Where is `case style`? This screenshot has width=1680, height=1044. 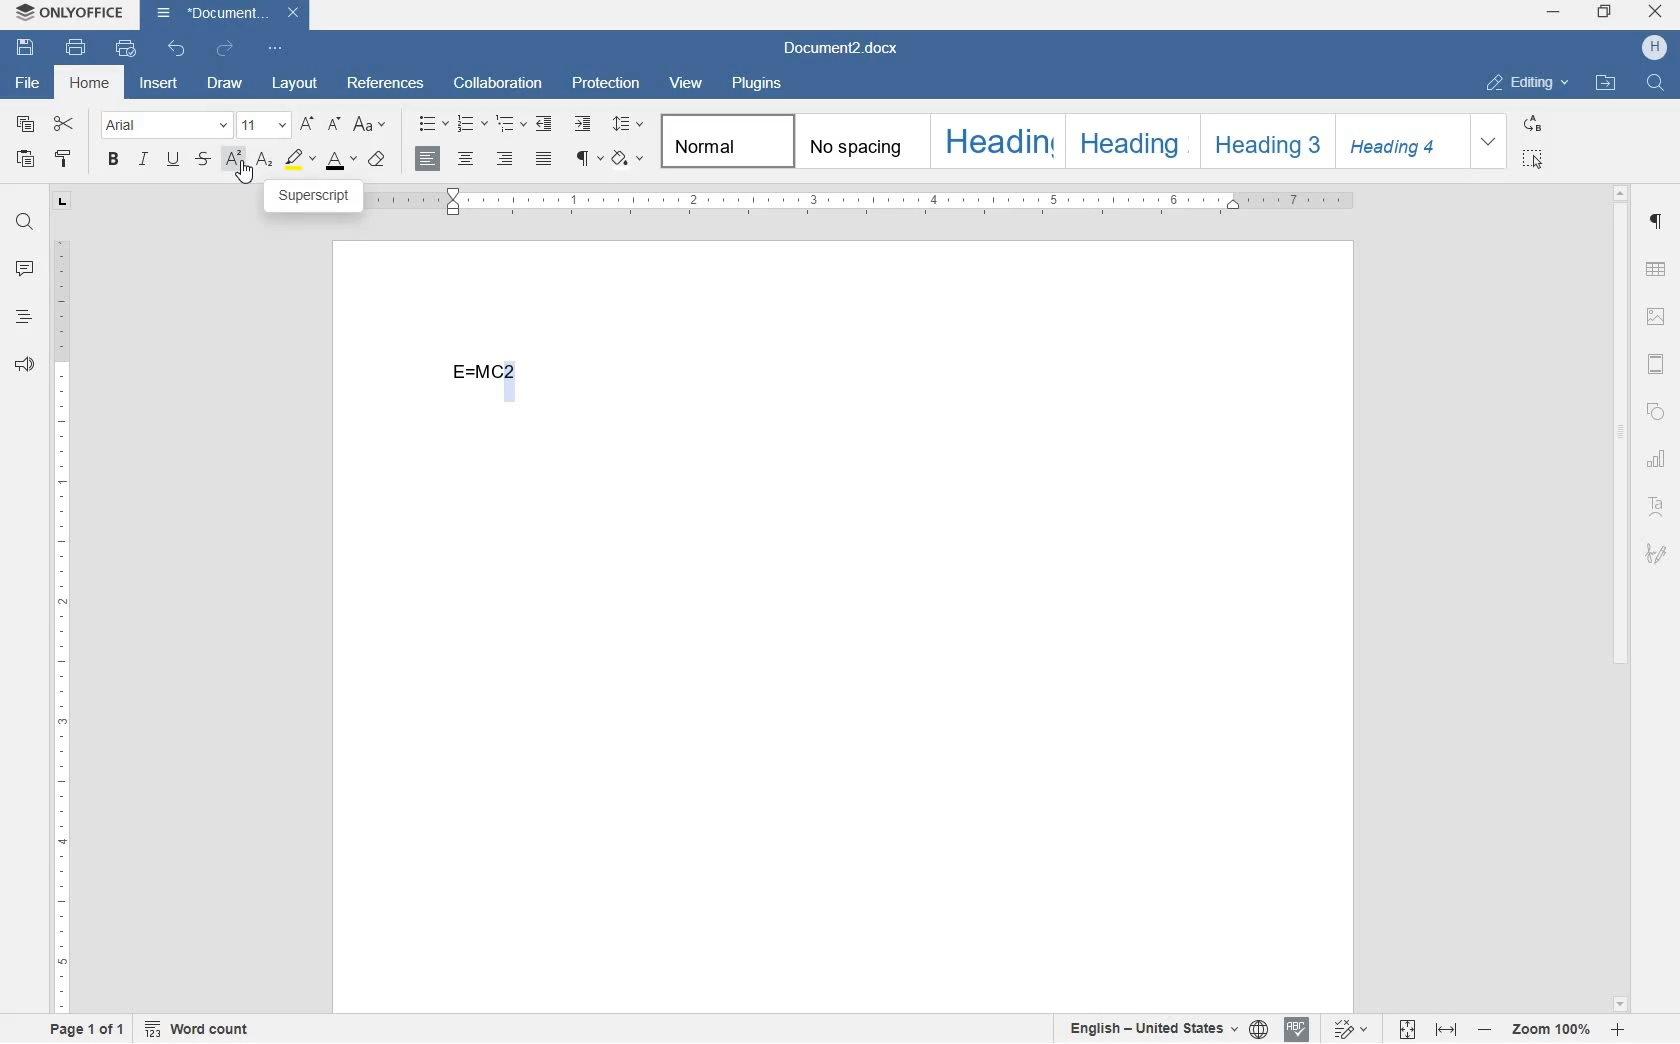
case style is located at coordinates (379, 162).